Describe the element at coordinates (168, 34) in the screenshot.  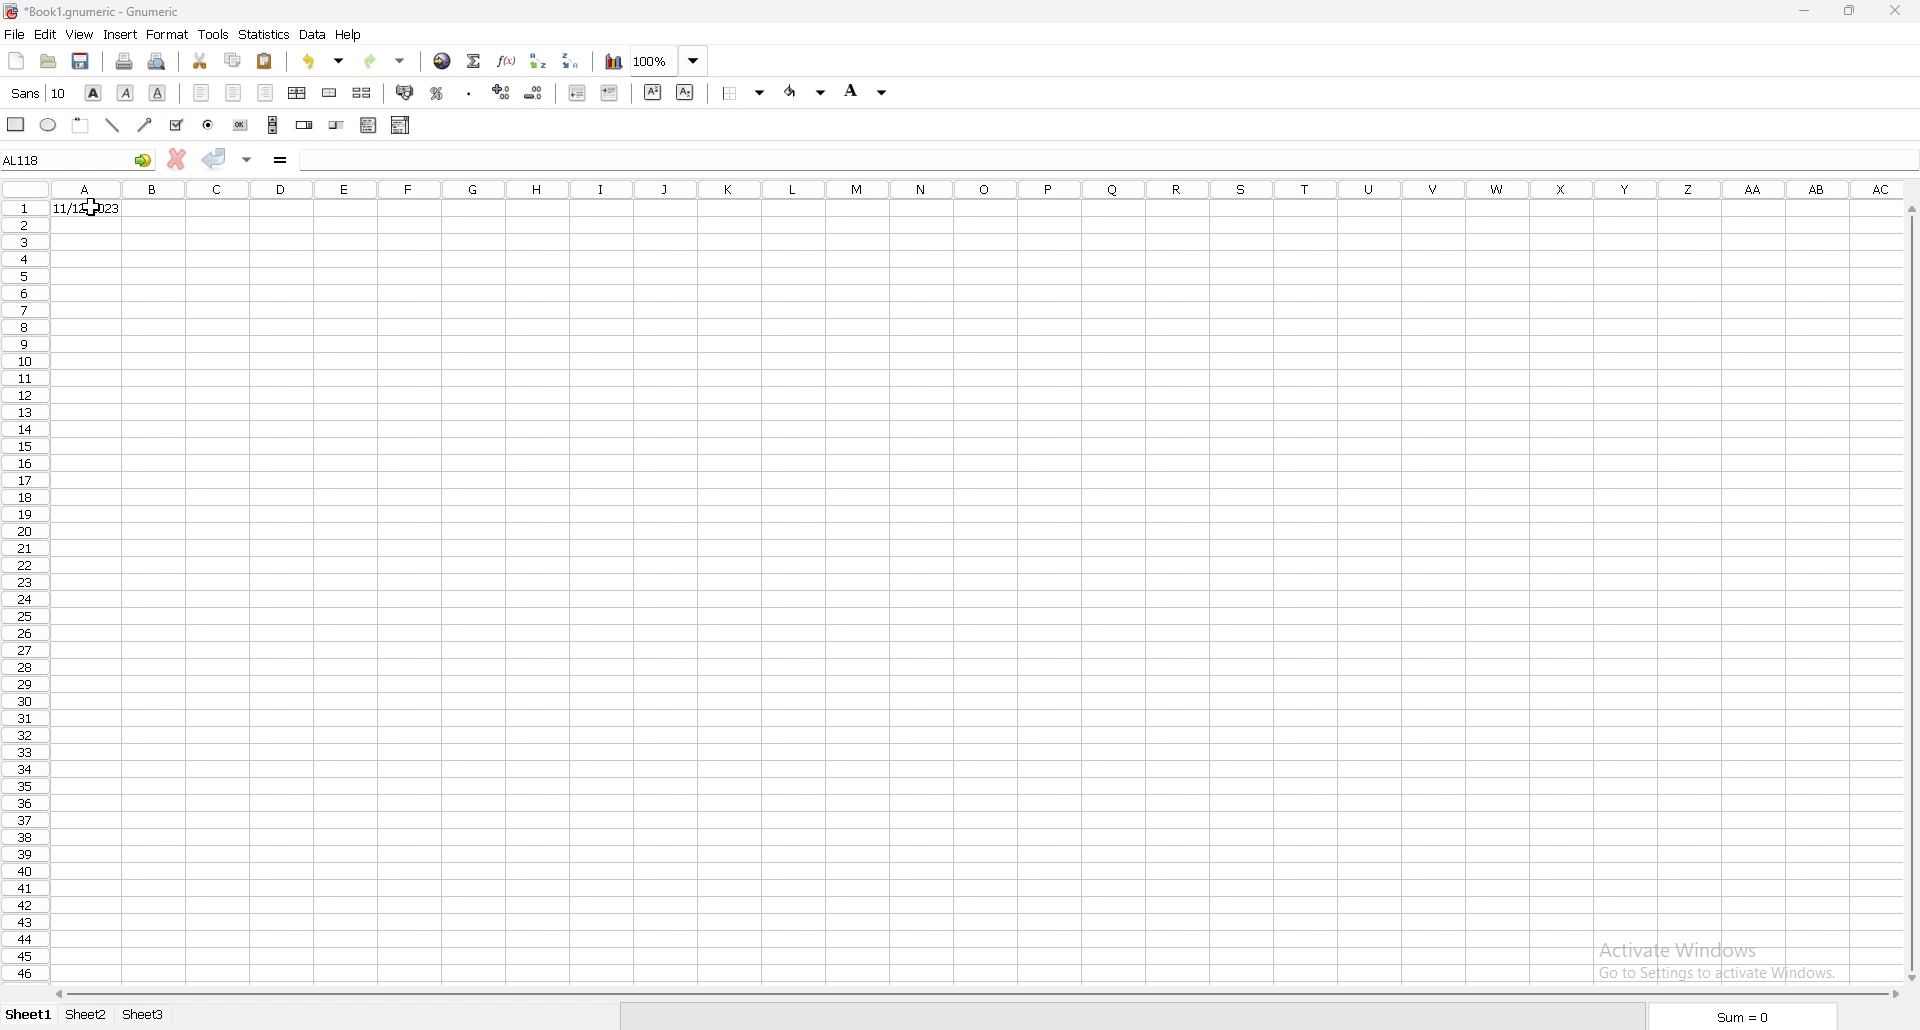
I see `format` at that location.